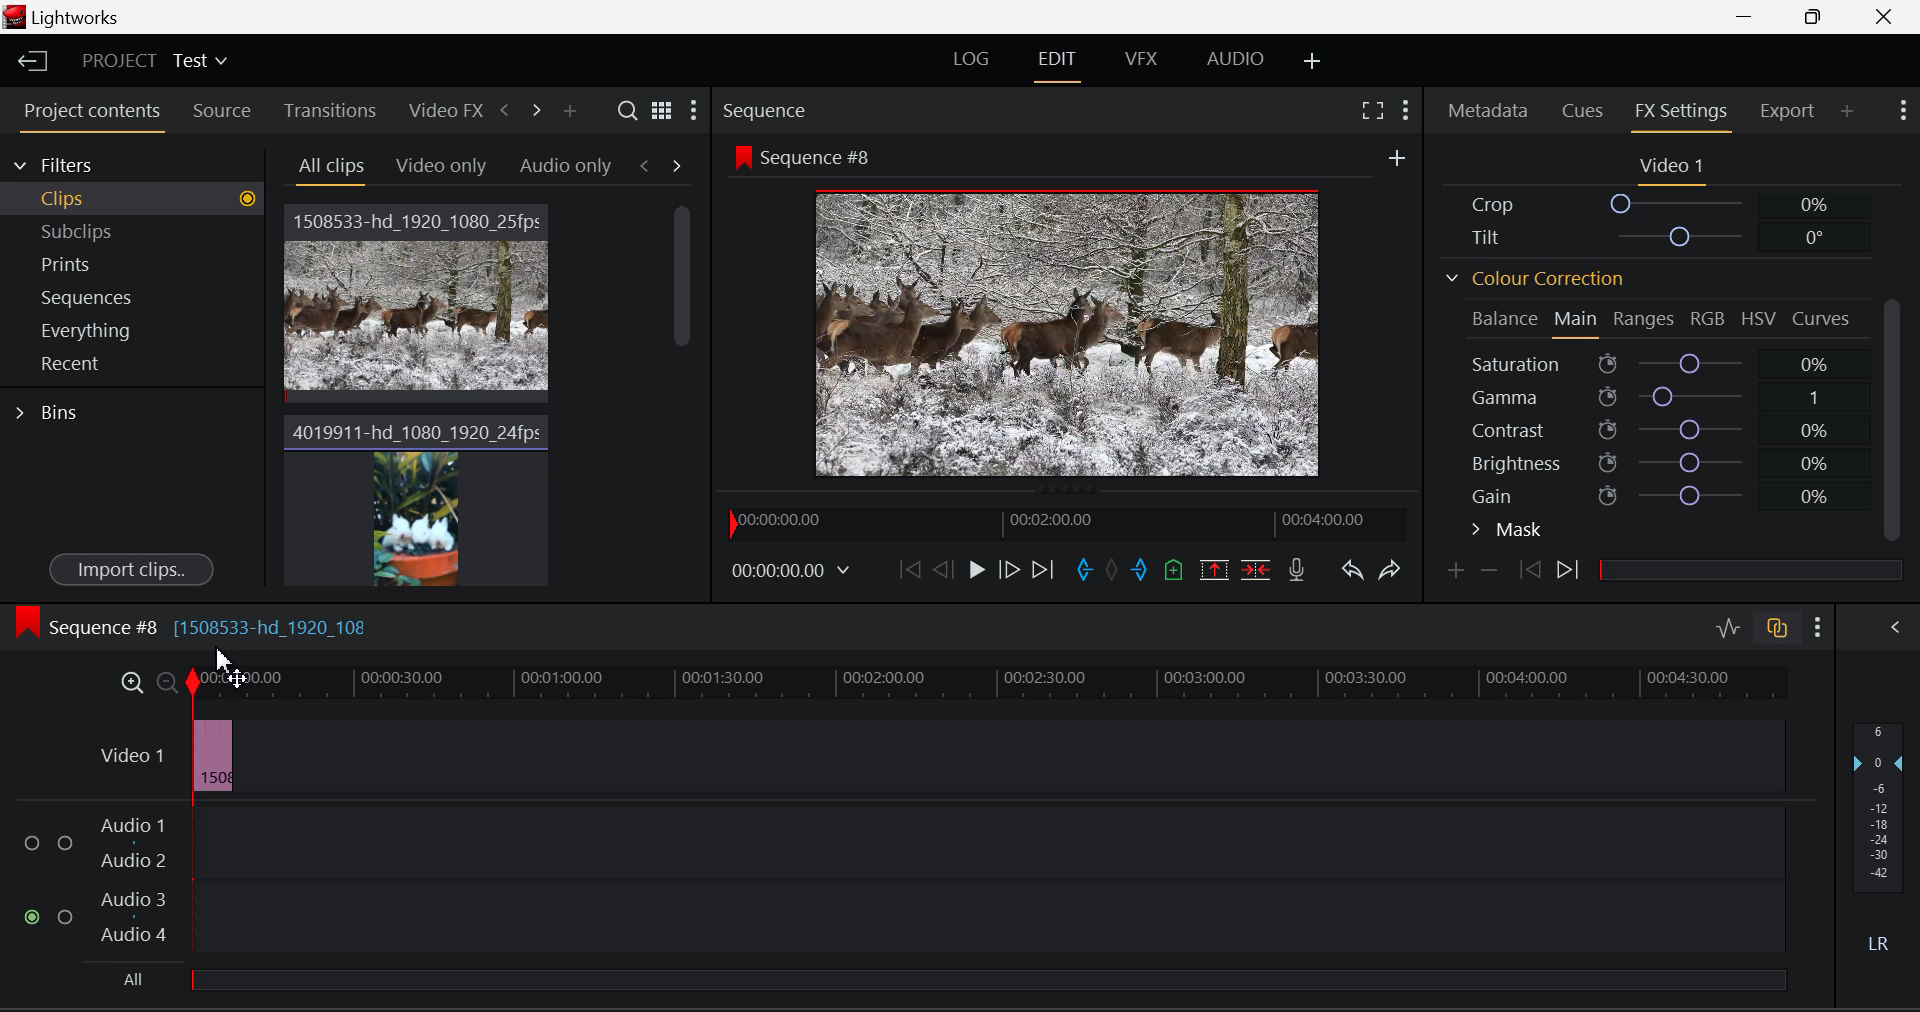 Image resolution: width=1920 pixels, height=1012 pixels. I want to click on Scroll Bar, so click(679, 301).